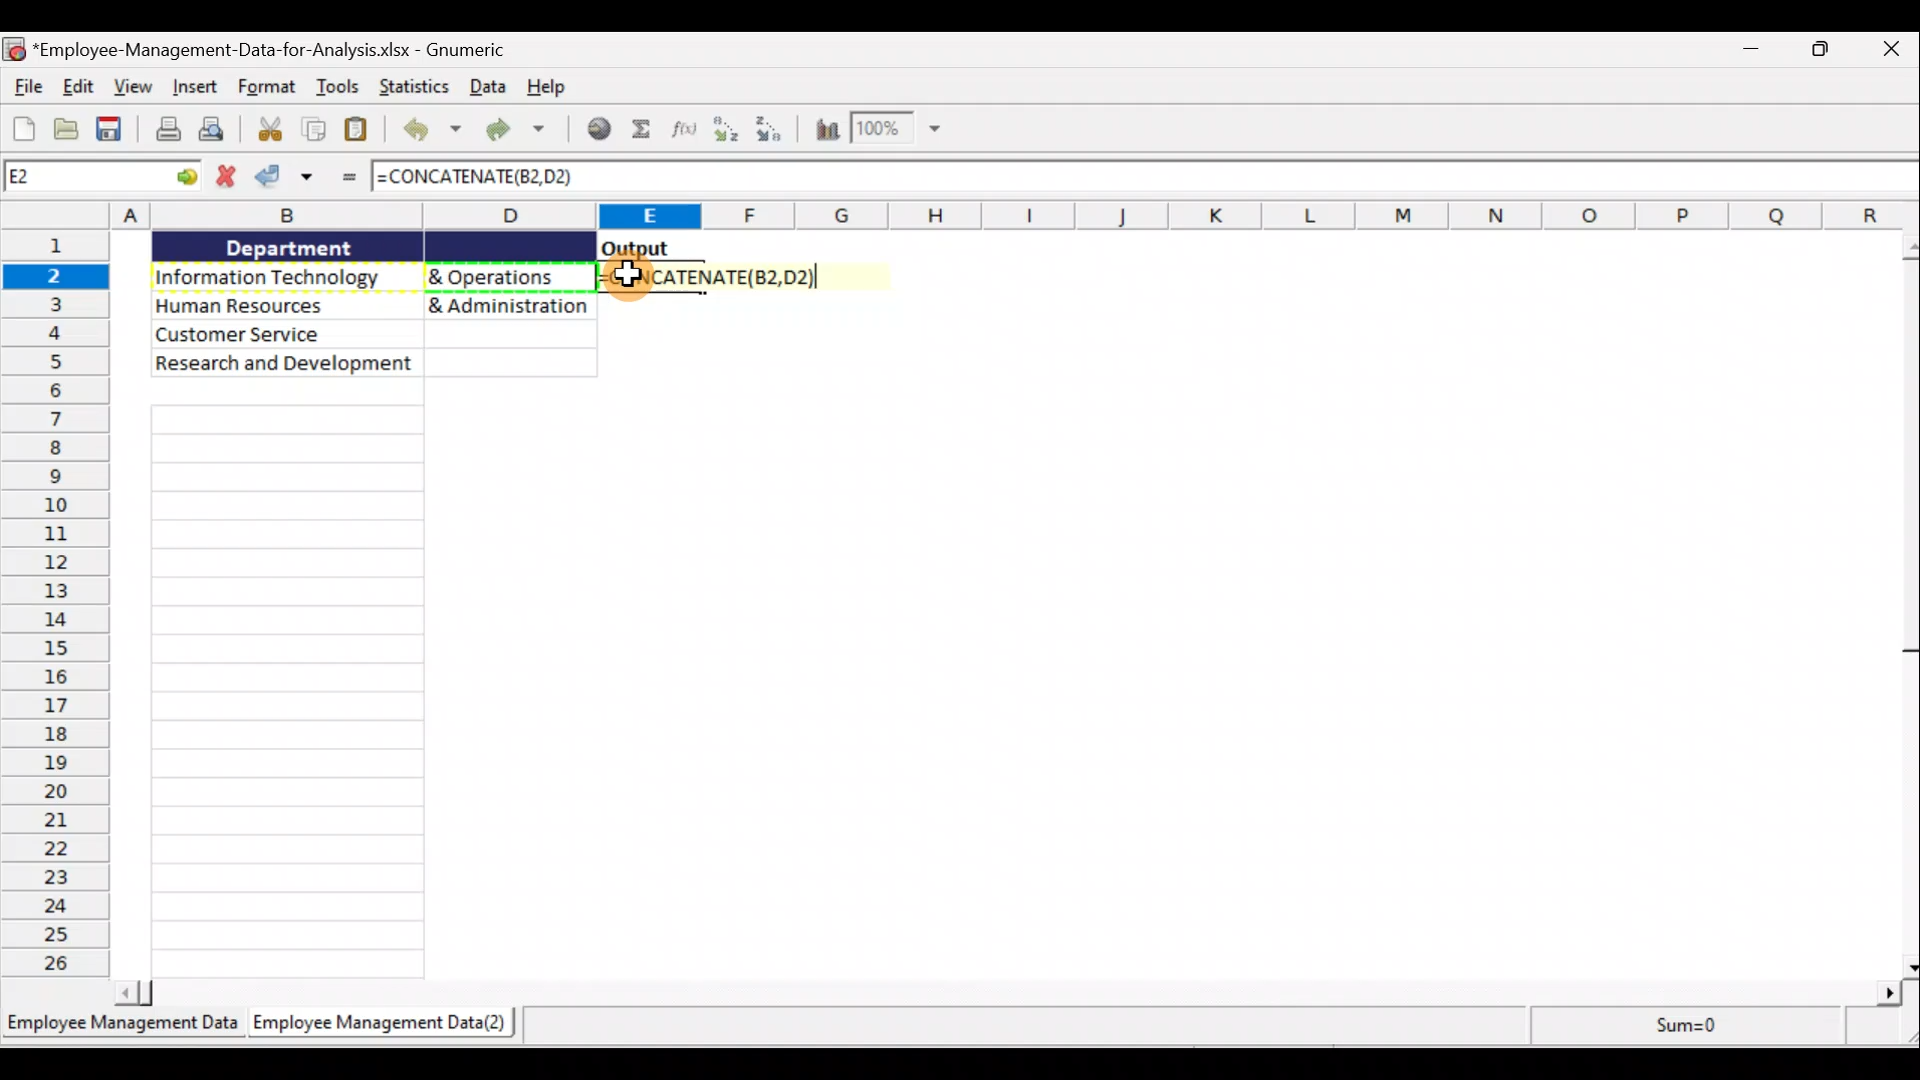 This screenshot has width=1920, height=1080. Describe the element at coordinates (826, 130) in the screenshot. I see `Insert a chart` at that location.